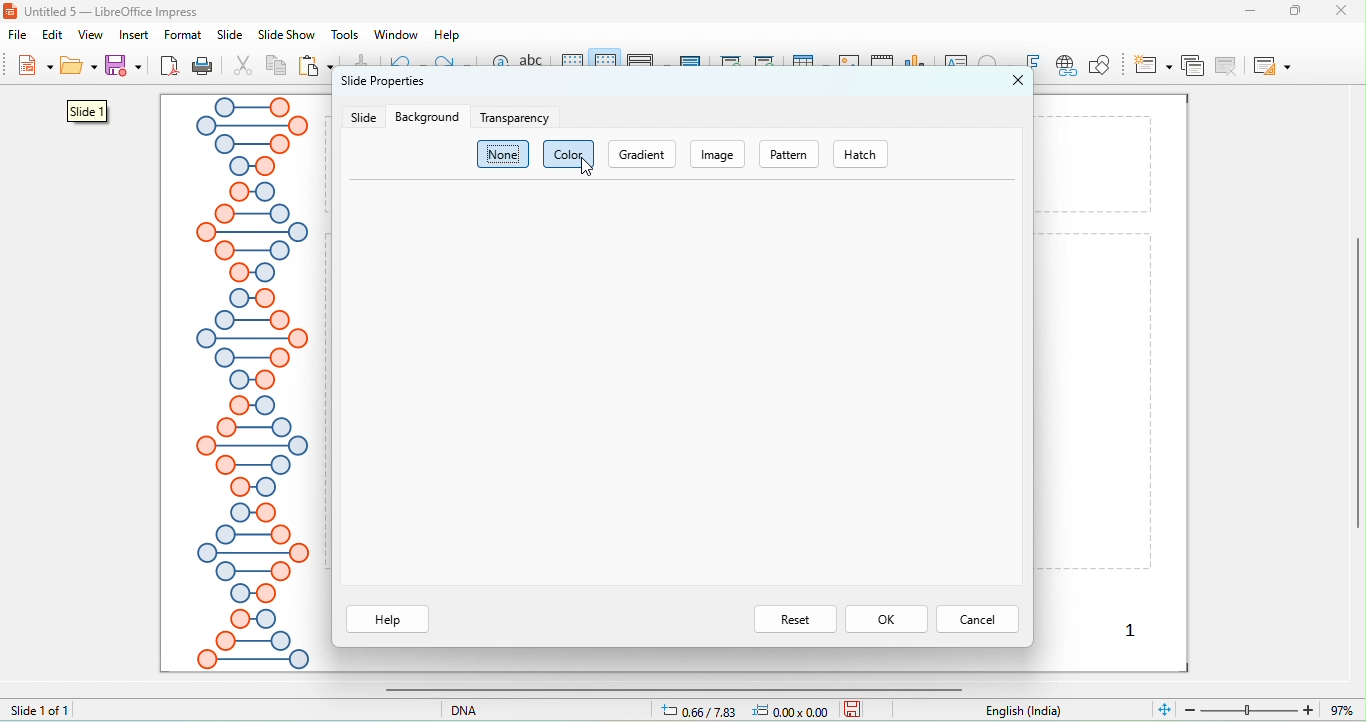  I want to click on chart, so click(850, 66).